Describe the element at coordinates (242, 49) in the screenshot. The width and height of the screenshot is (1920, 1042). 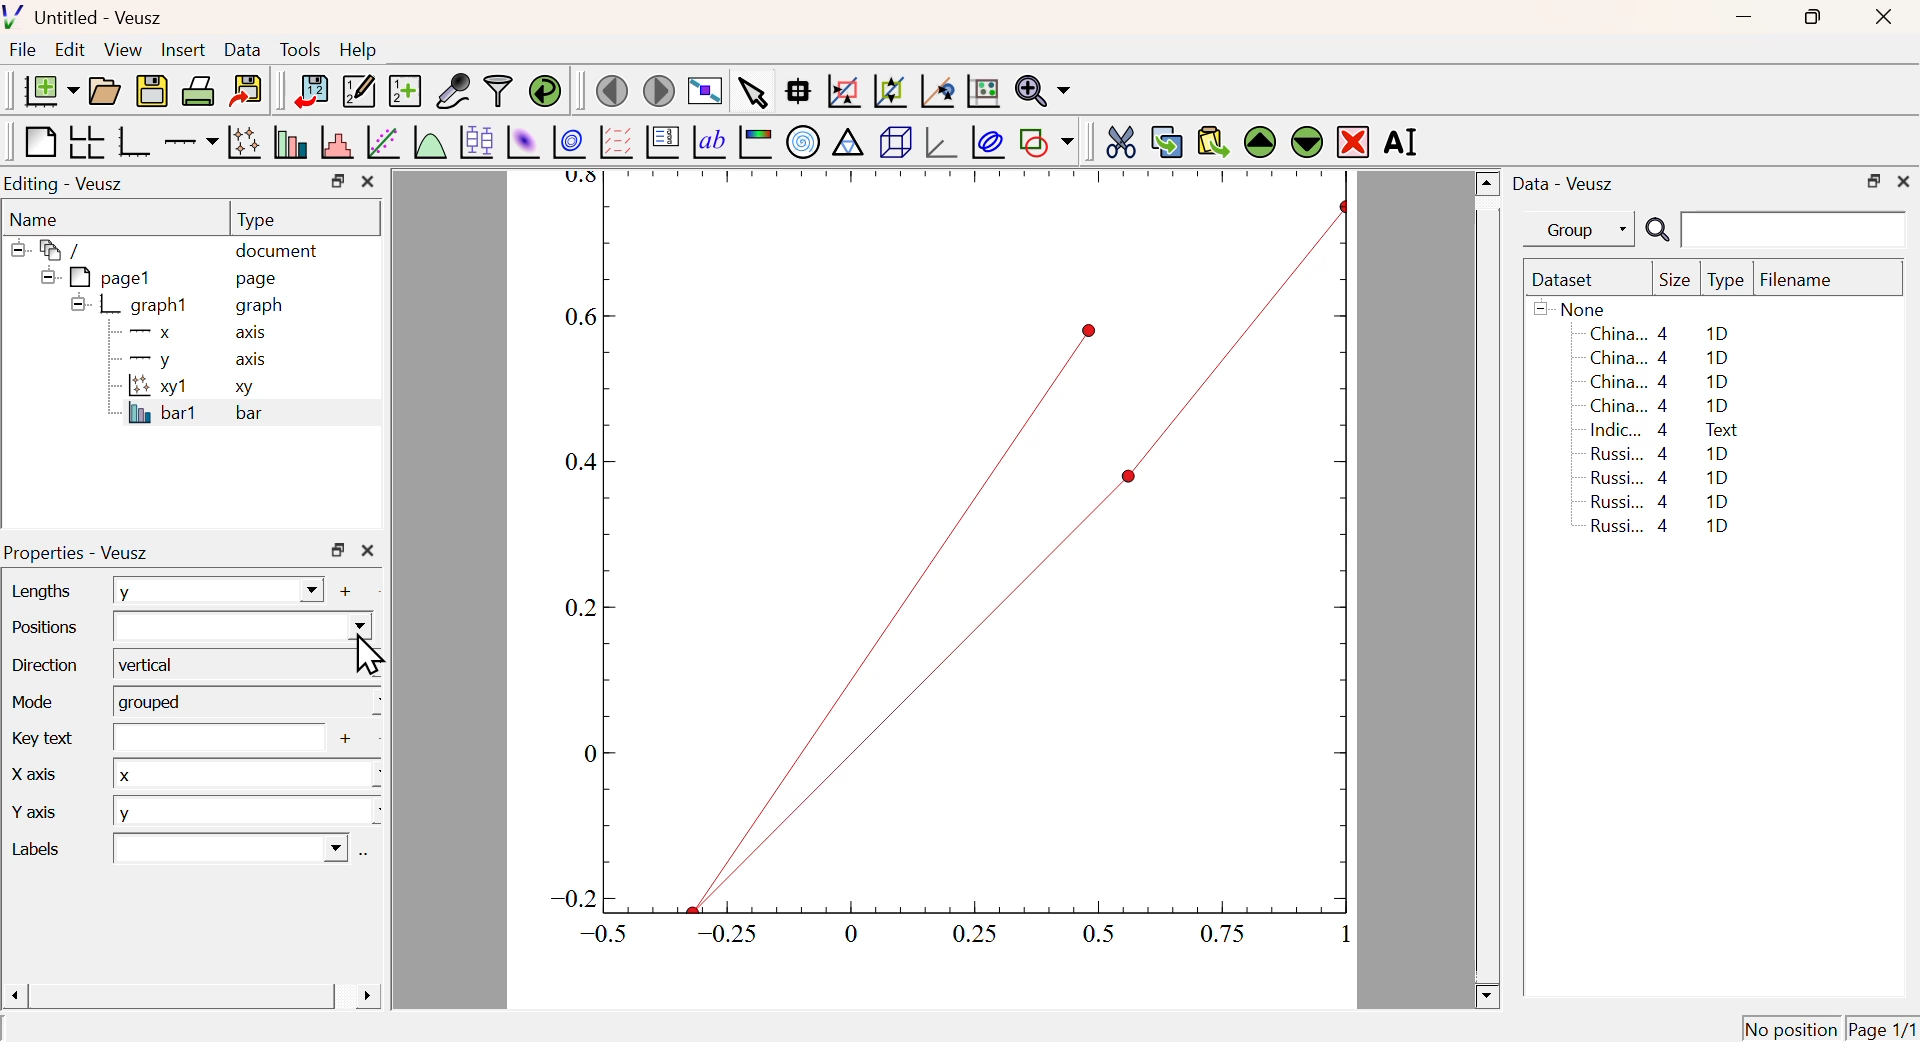
I see `Data` at that location.